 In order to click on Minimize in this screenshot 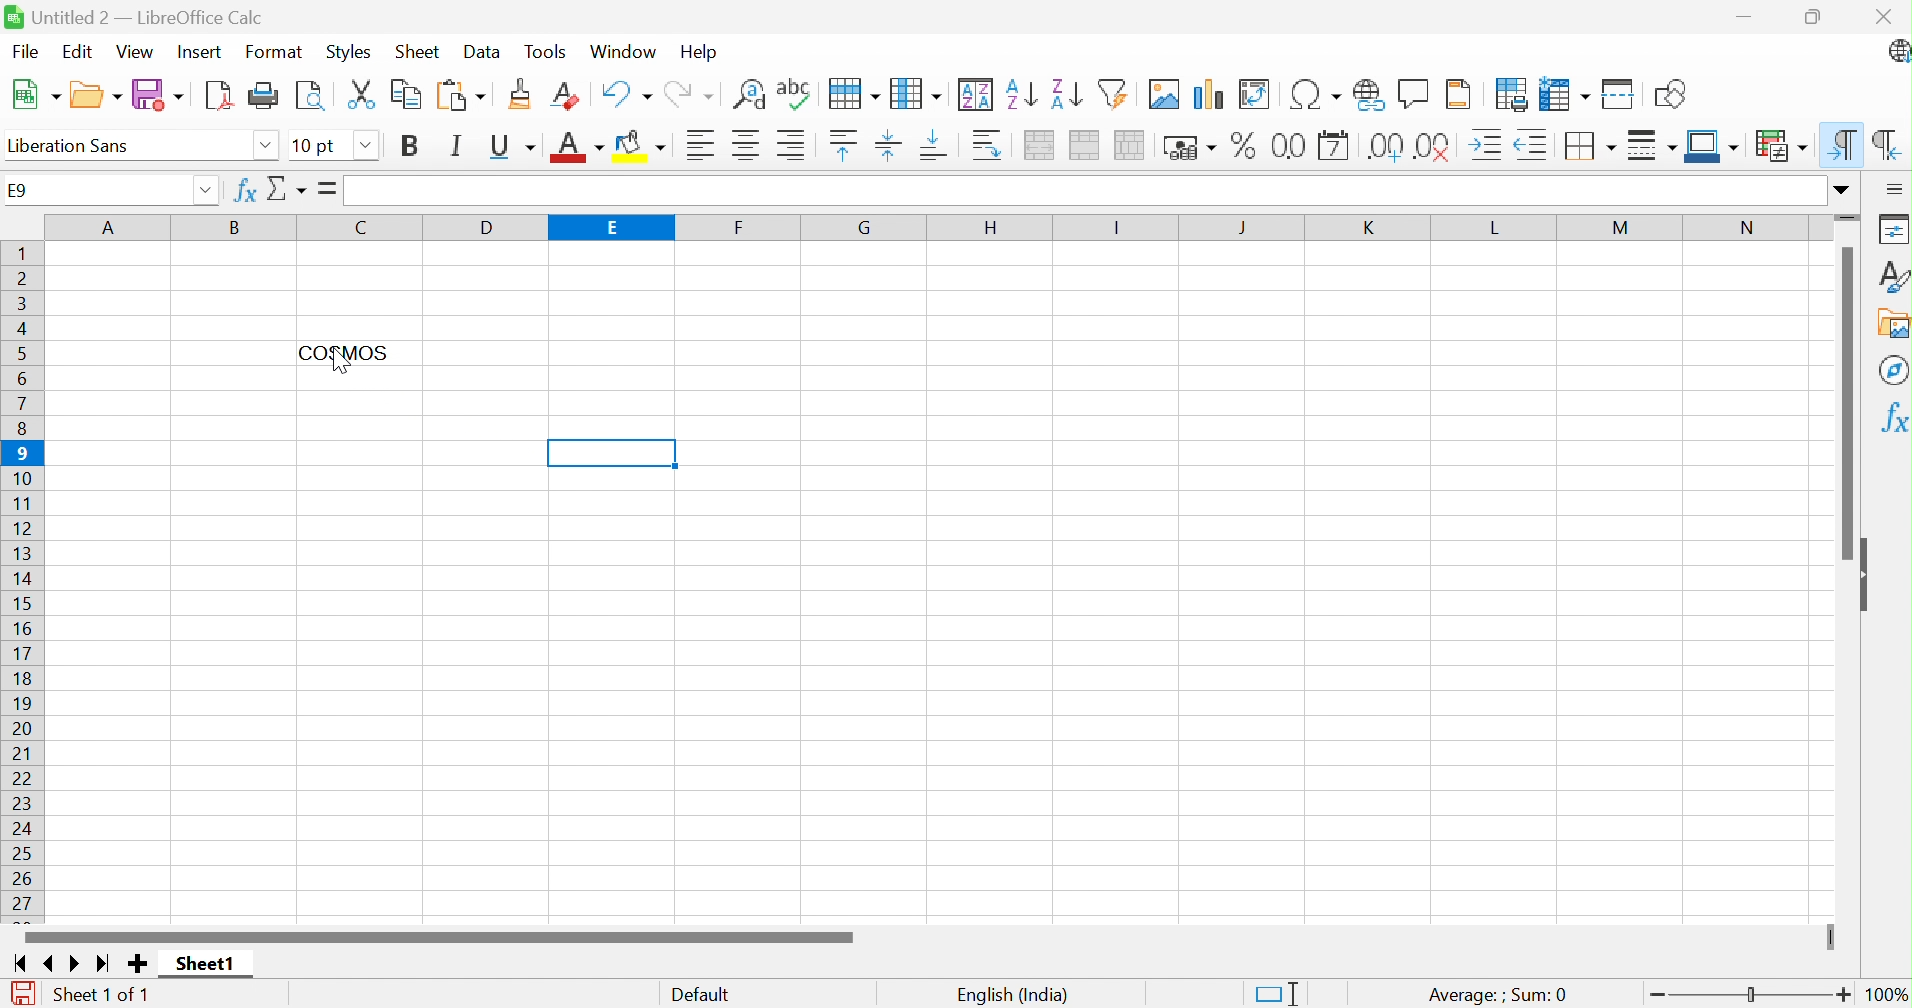, I will do `click(1750, 19)`.